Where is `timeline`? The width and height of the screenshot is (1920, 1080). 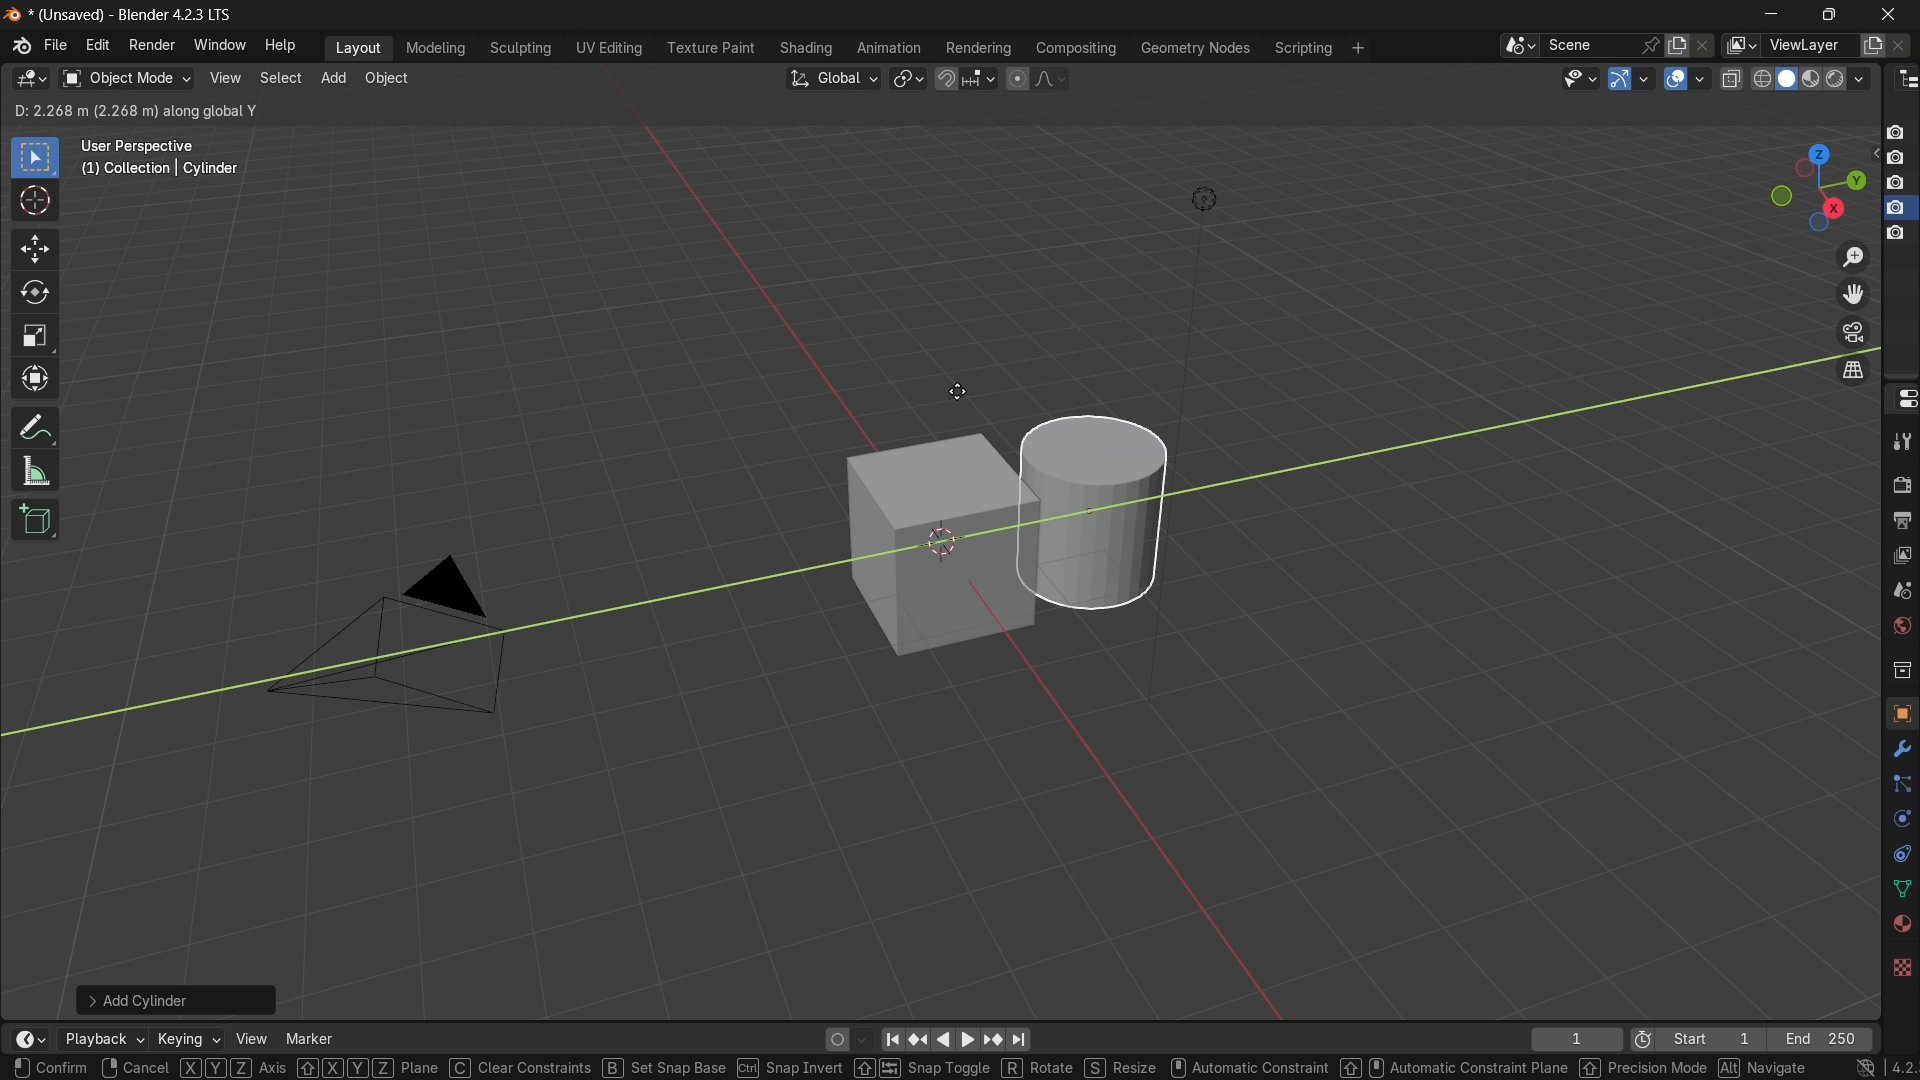
timeline is located at coordinates (29, 1034).